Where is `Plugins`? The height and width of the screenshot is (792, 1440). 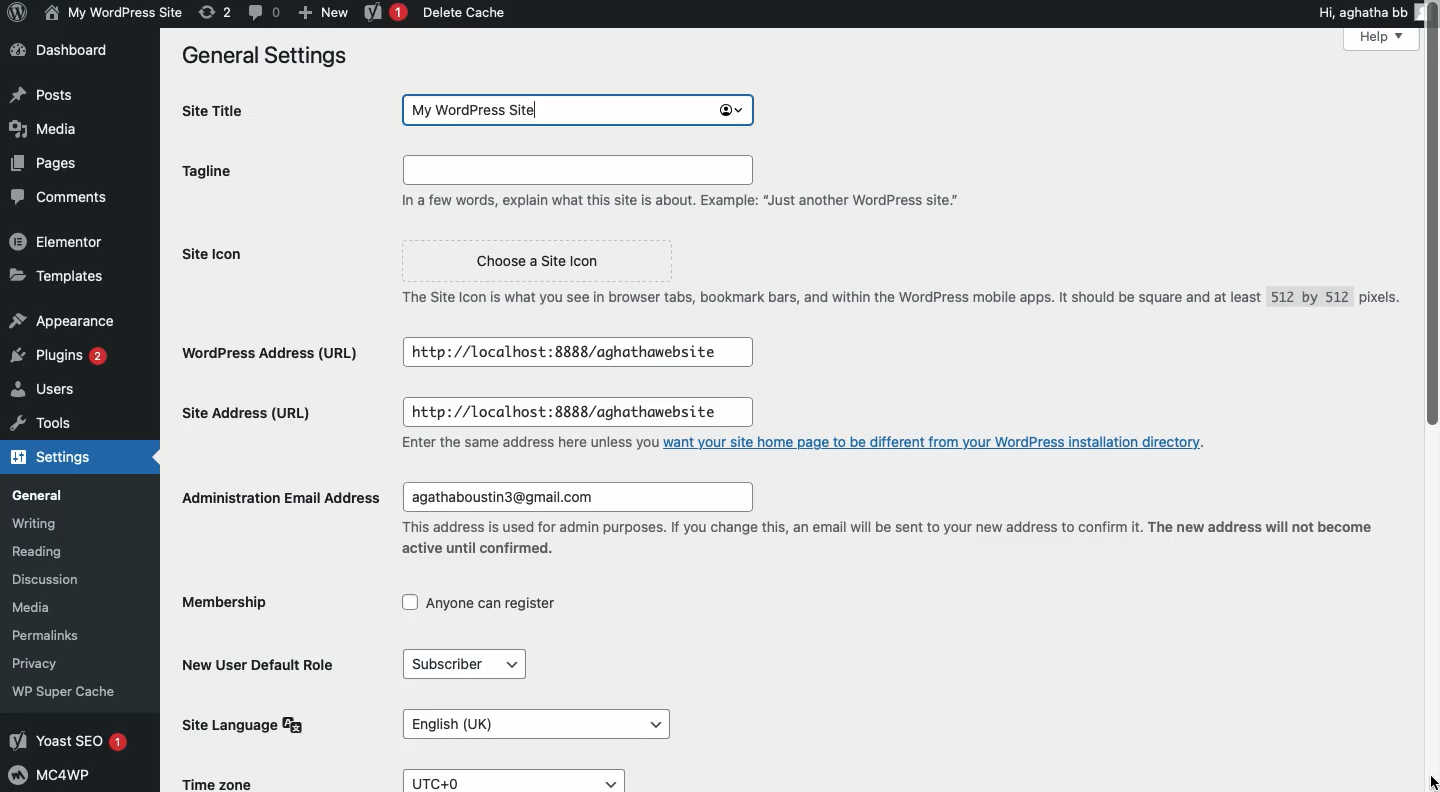 Plugins is located at coordinates (63, 356).